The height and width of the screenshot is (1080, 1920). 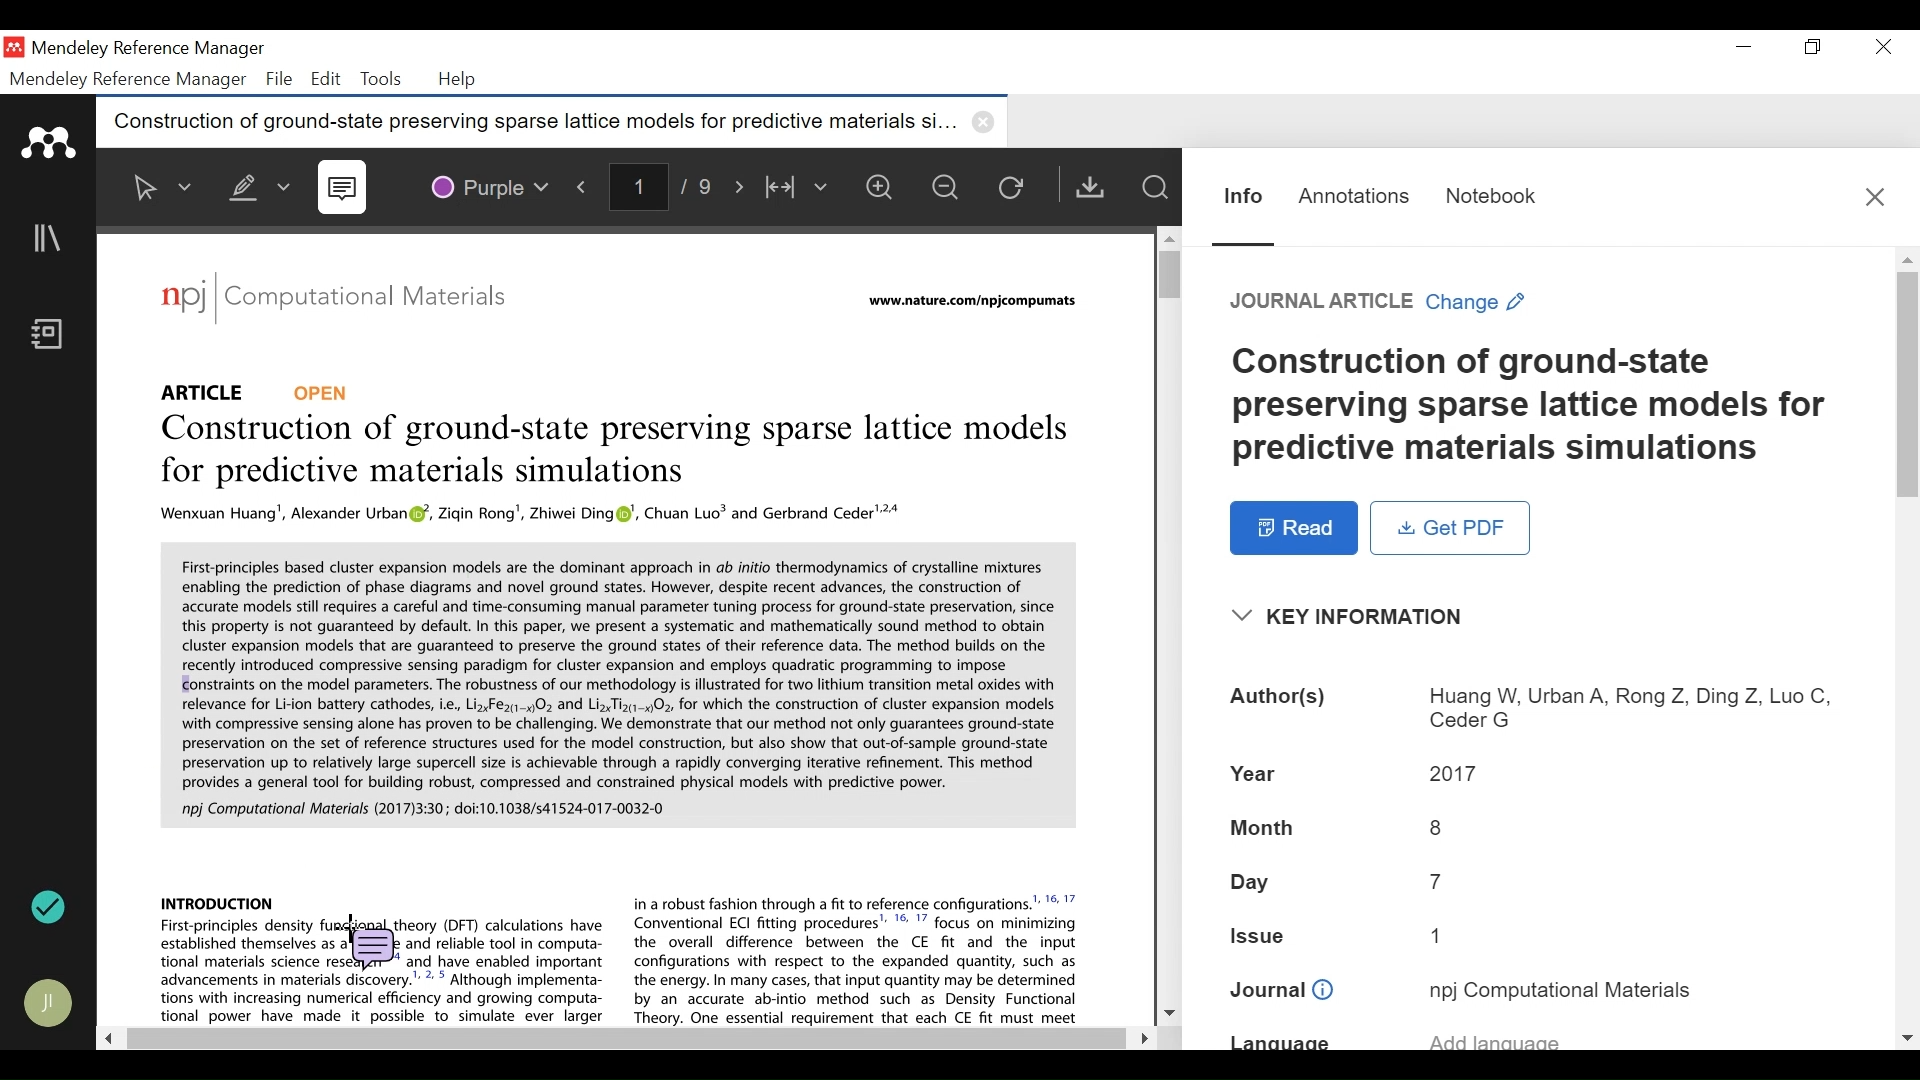 What do you see at coordinates (50, 143) in the screenshot?
I see `Mendeley Logo` at bounding box center [50, 143].